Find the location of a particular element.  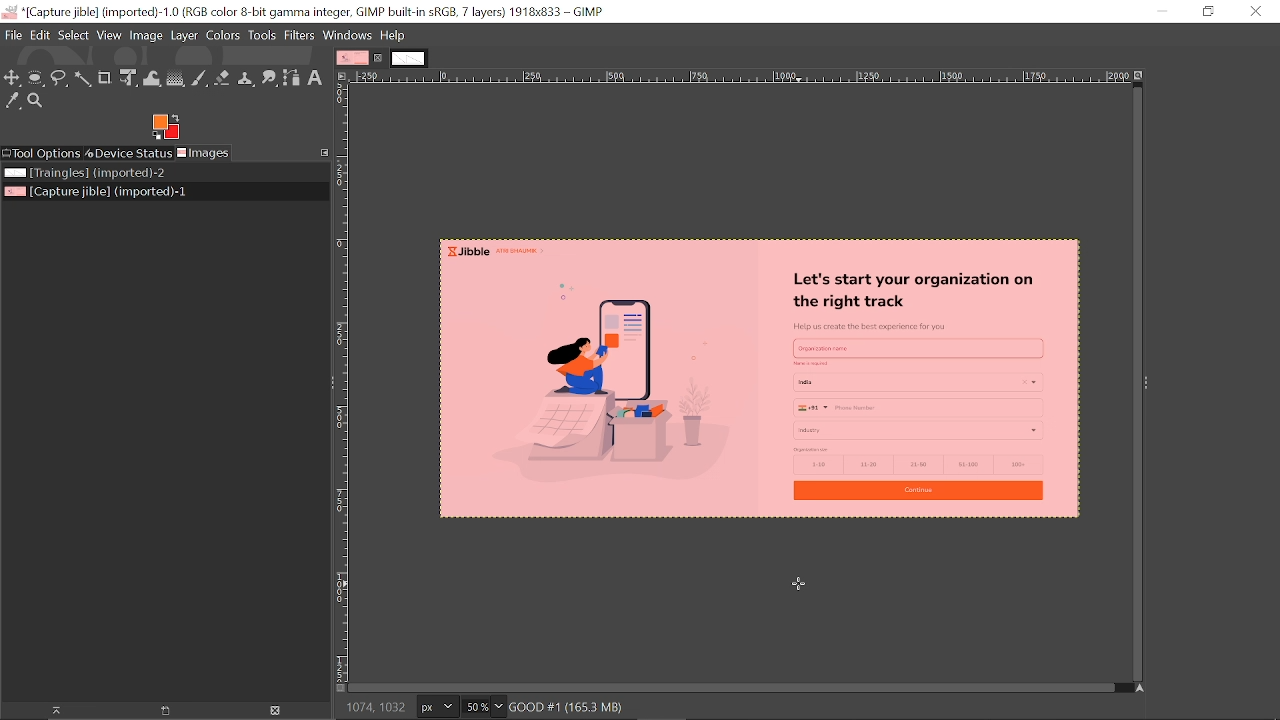

Clone tool is located at coordinates (247, 78).